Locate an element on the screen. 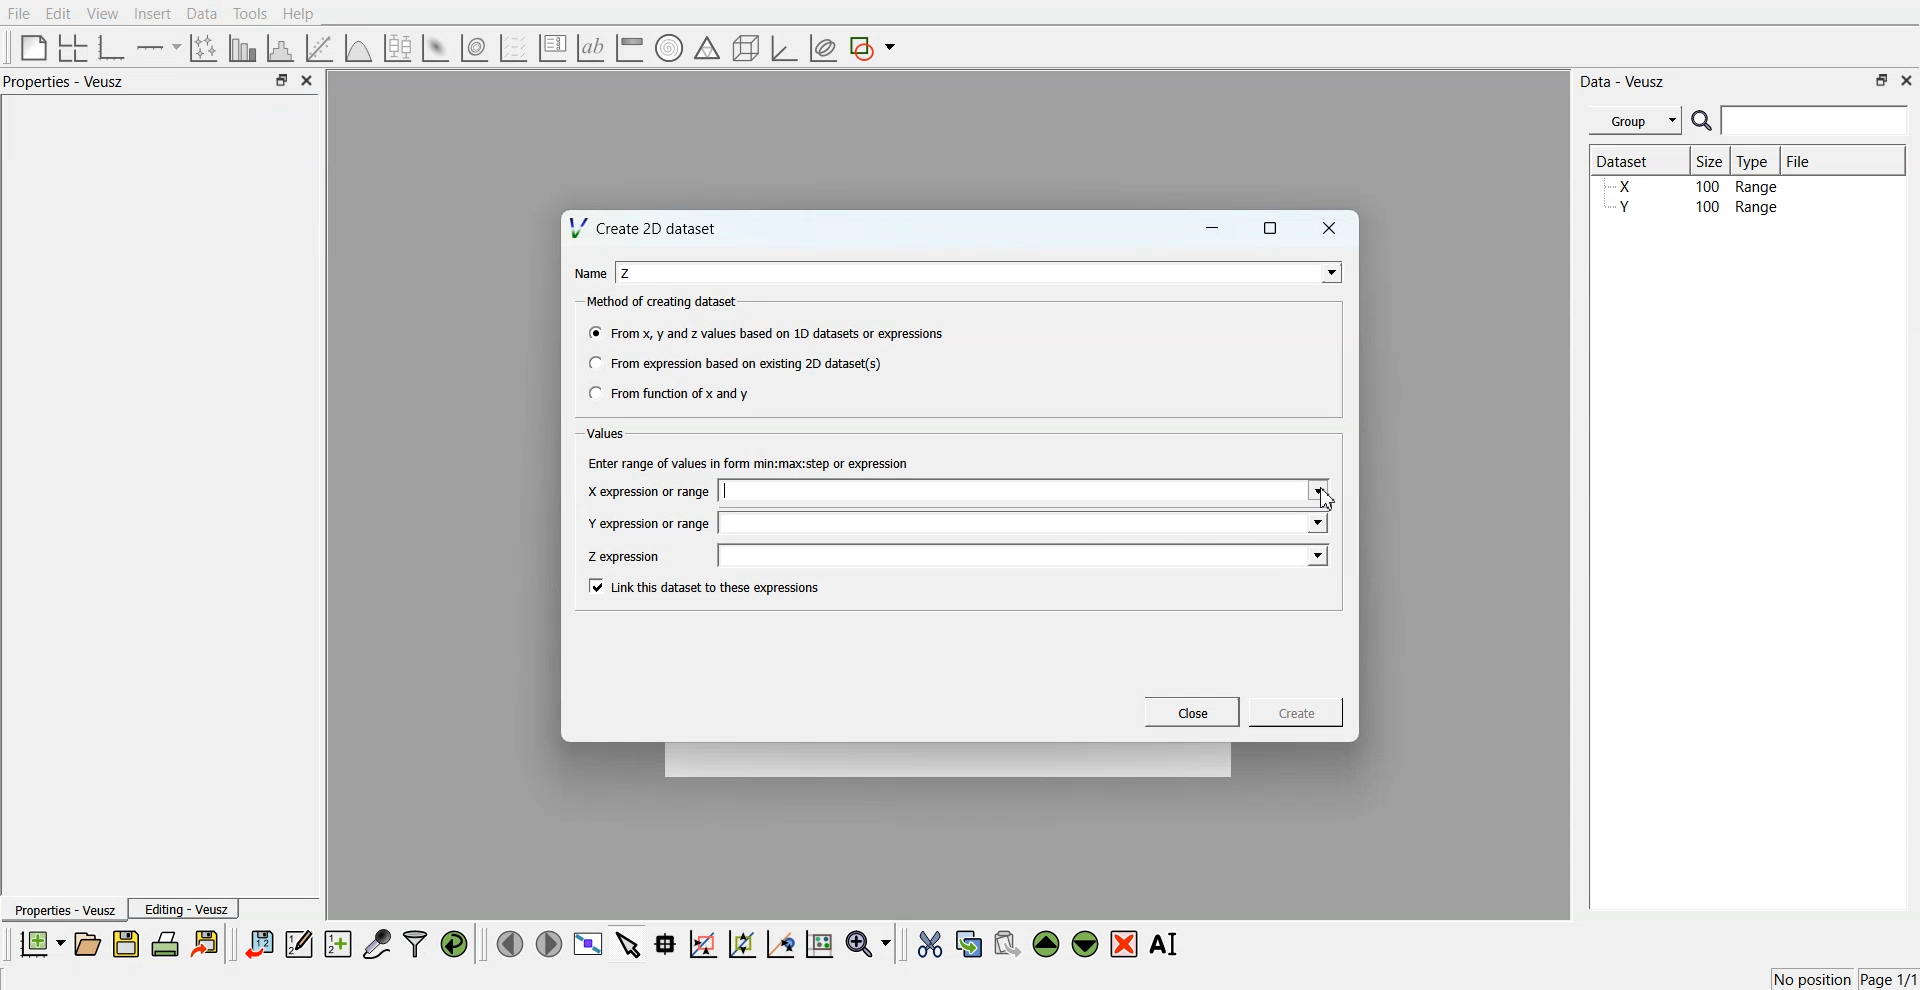 This screenshot has height=990, width=1920. Enter name is located at coordinates (982, 272).